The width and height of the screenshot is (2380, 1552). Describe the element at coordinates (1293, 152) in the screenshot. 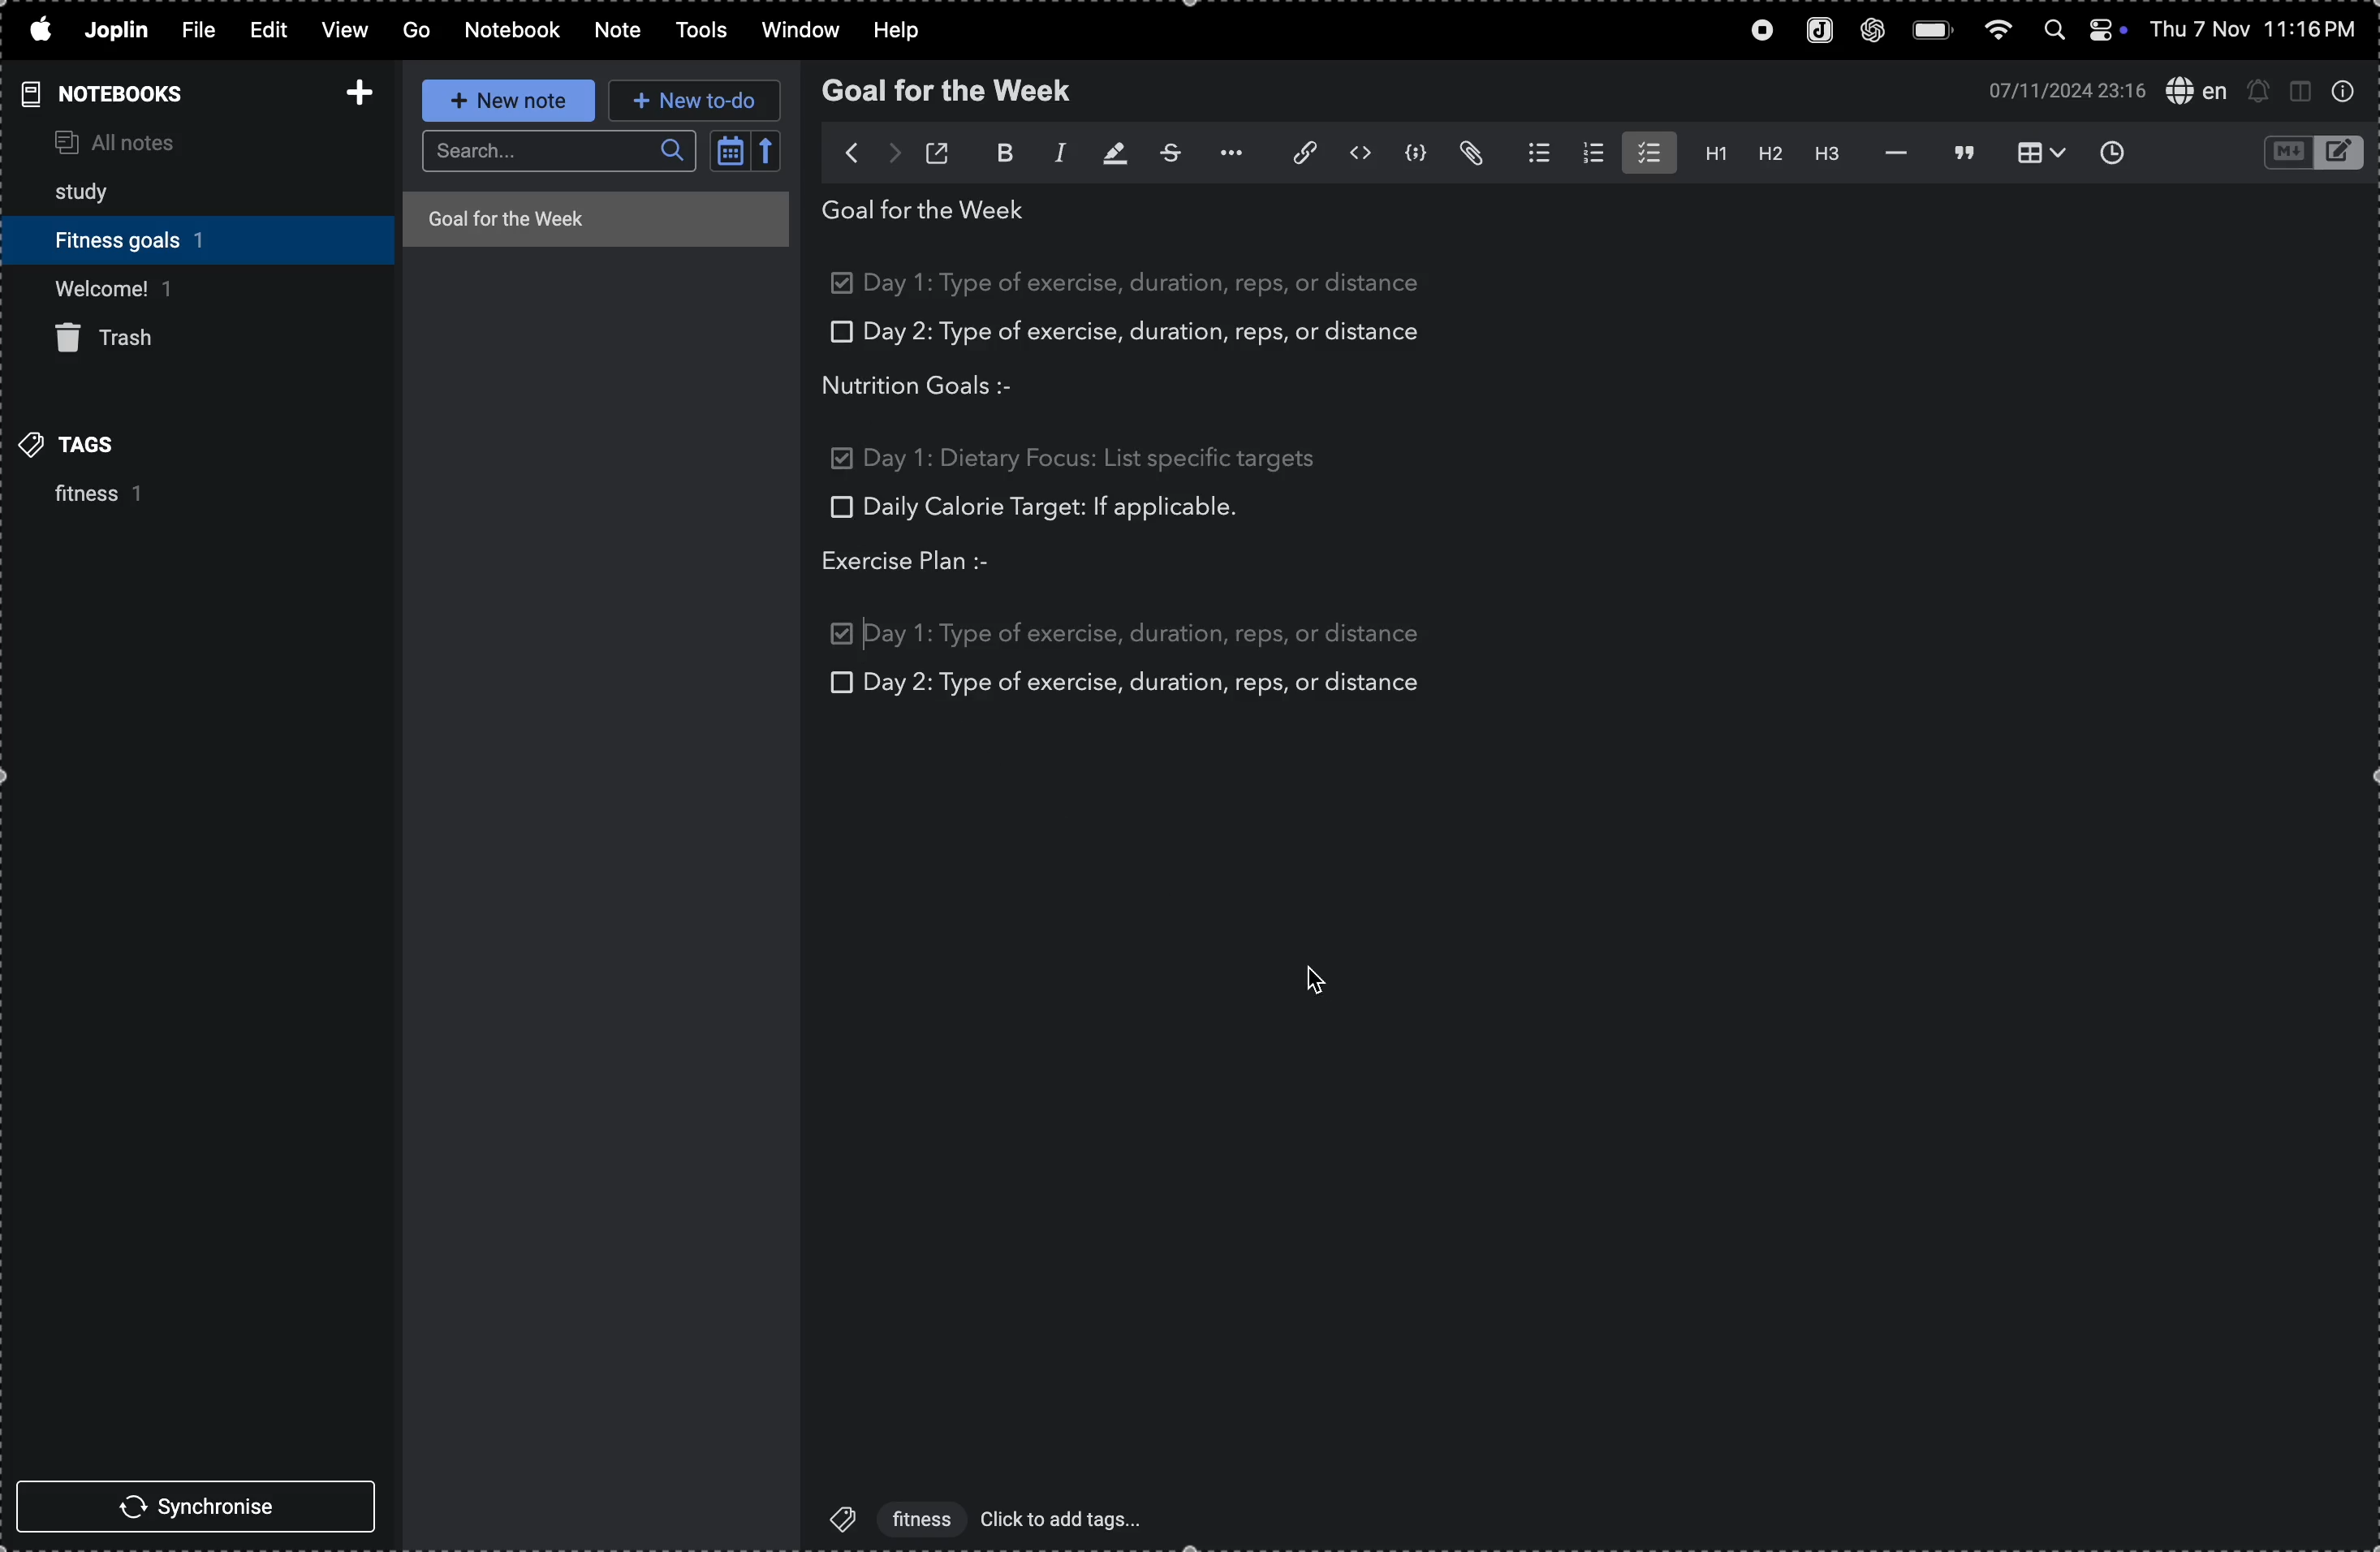

I see `insert edit link` at that location.